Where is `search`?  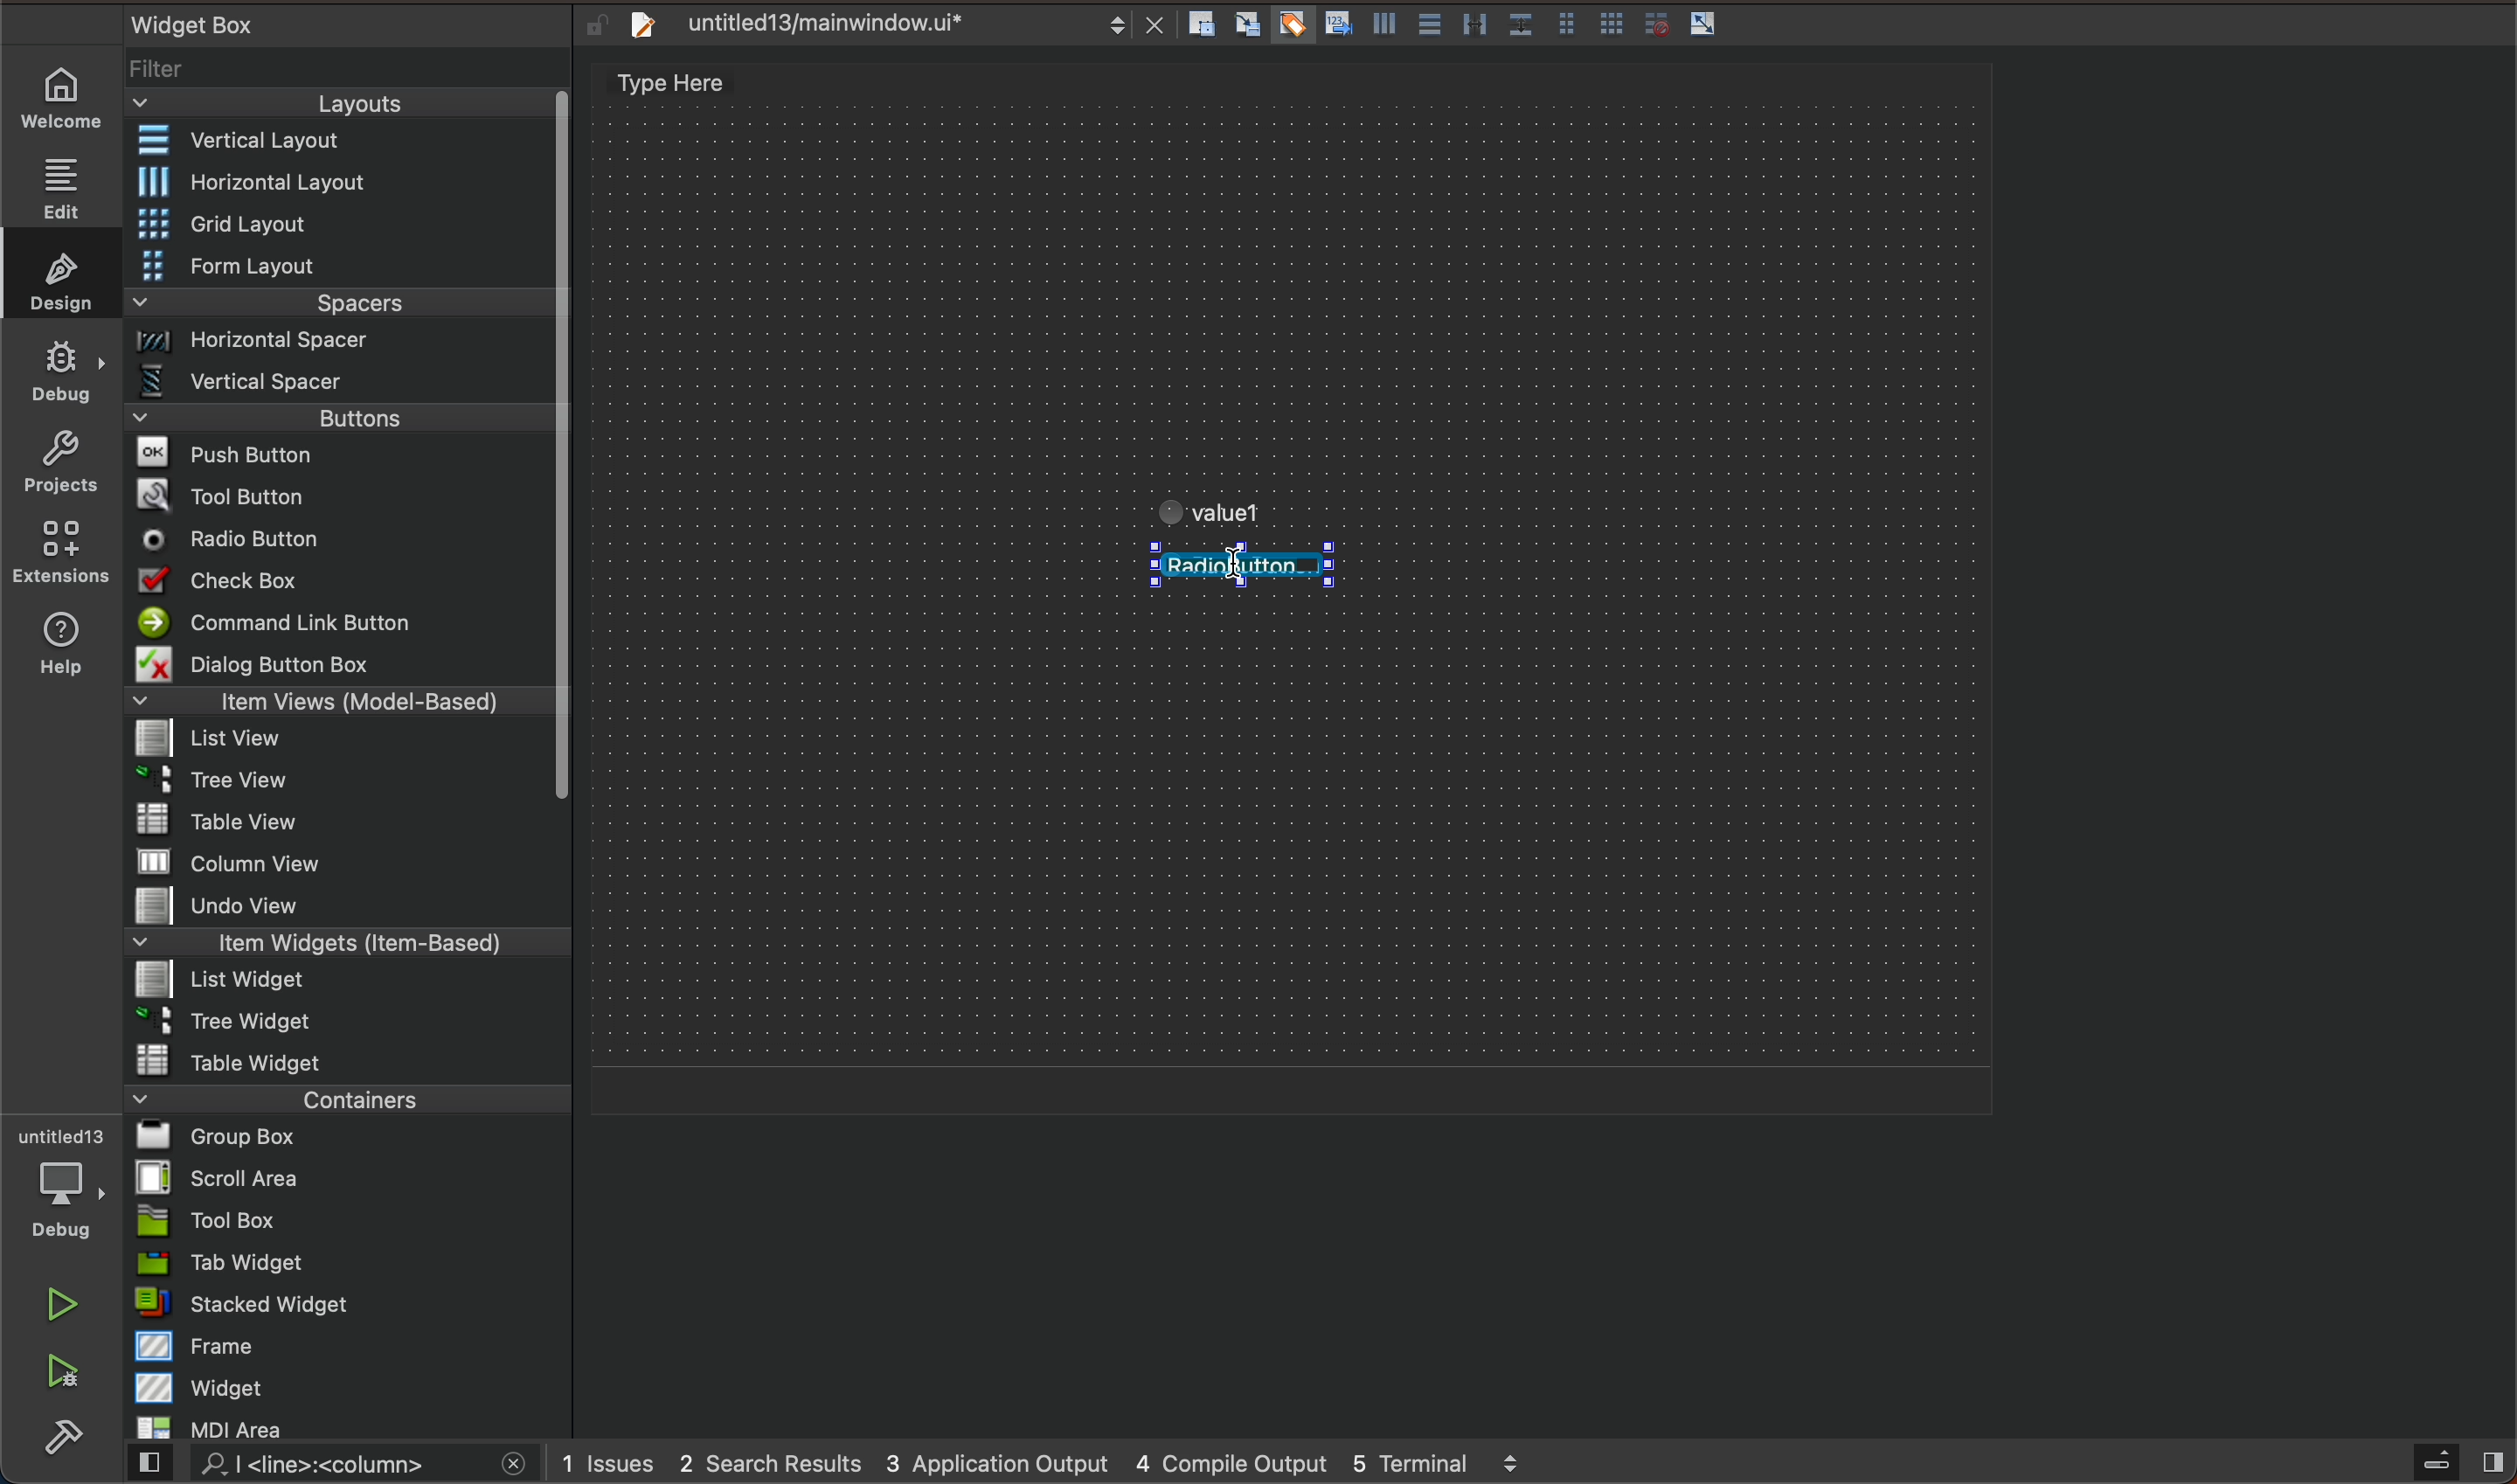
search is located at coordinates (323, 1465).